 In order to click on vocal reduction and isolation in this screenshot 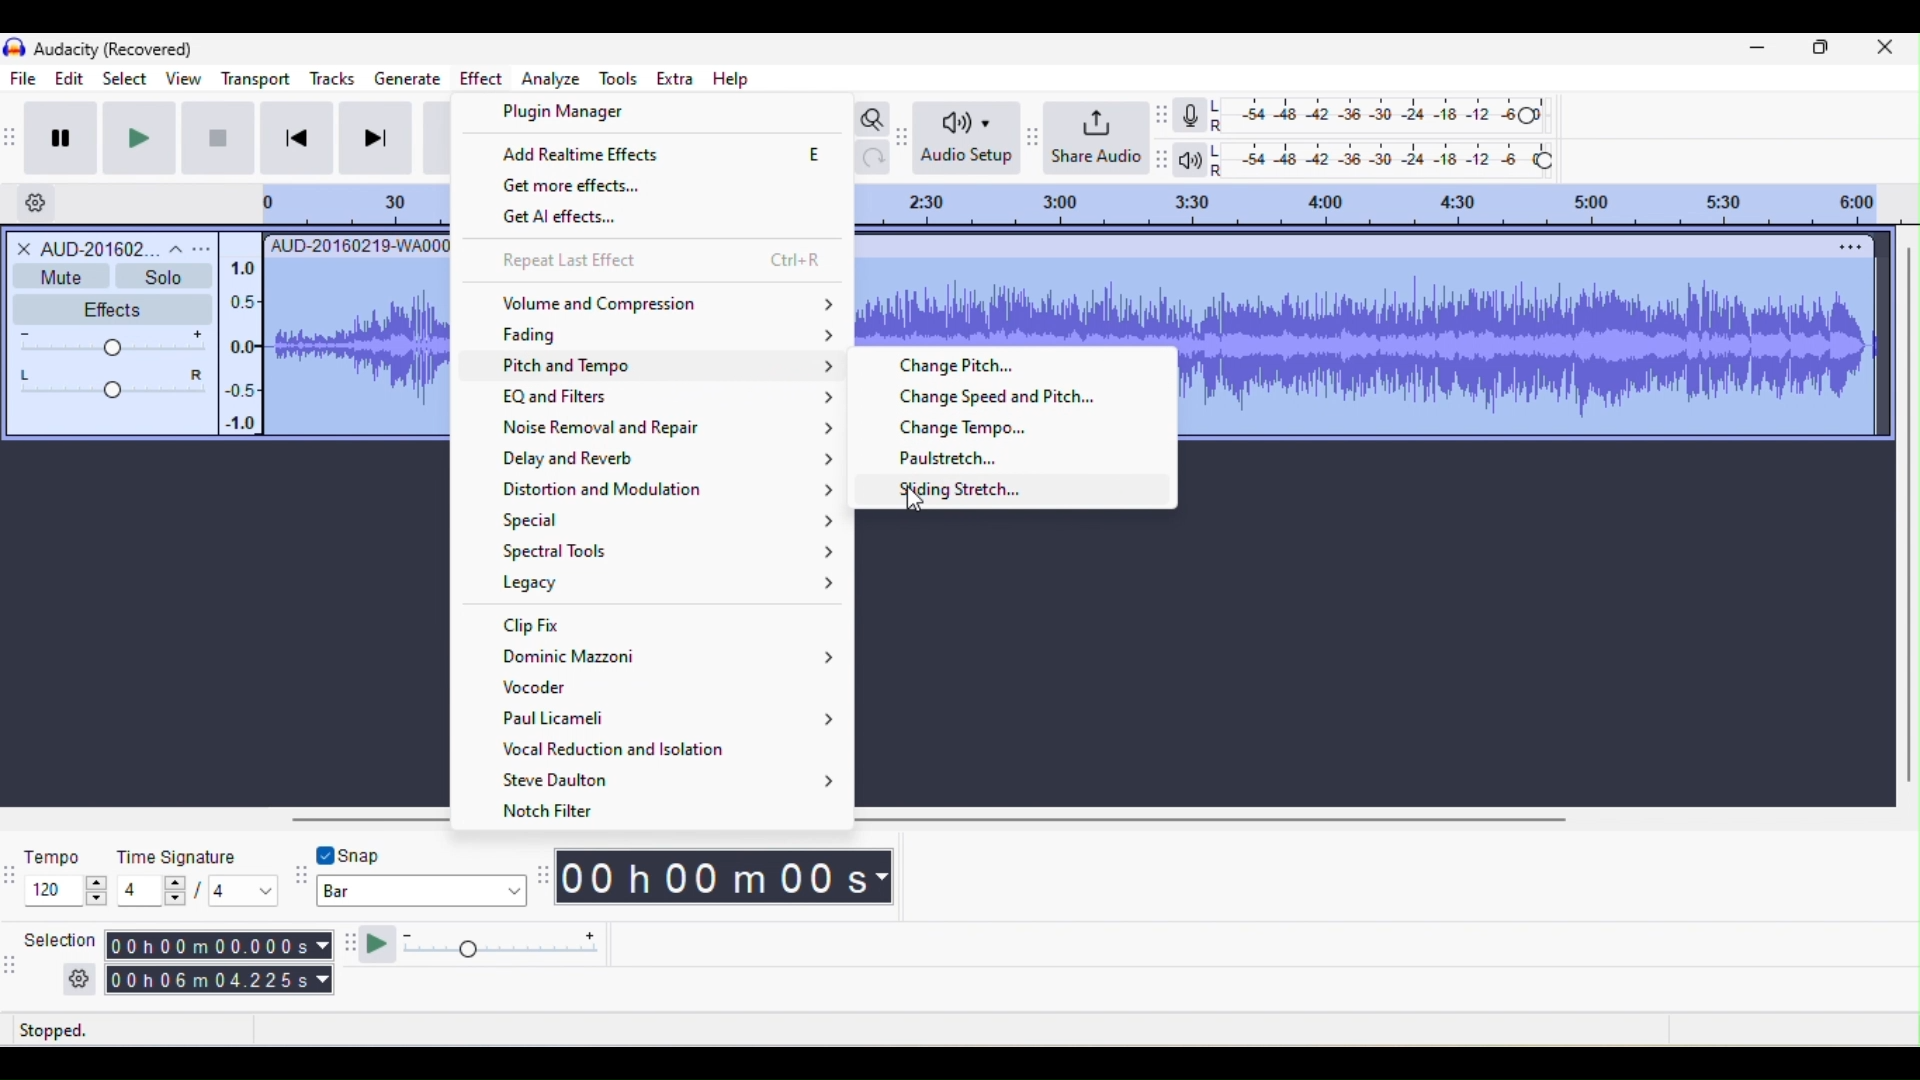, I will do `click(666, 750)`.